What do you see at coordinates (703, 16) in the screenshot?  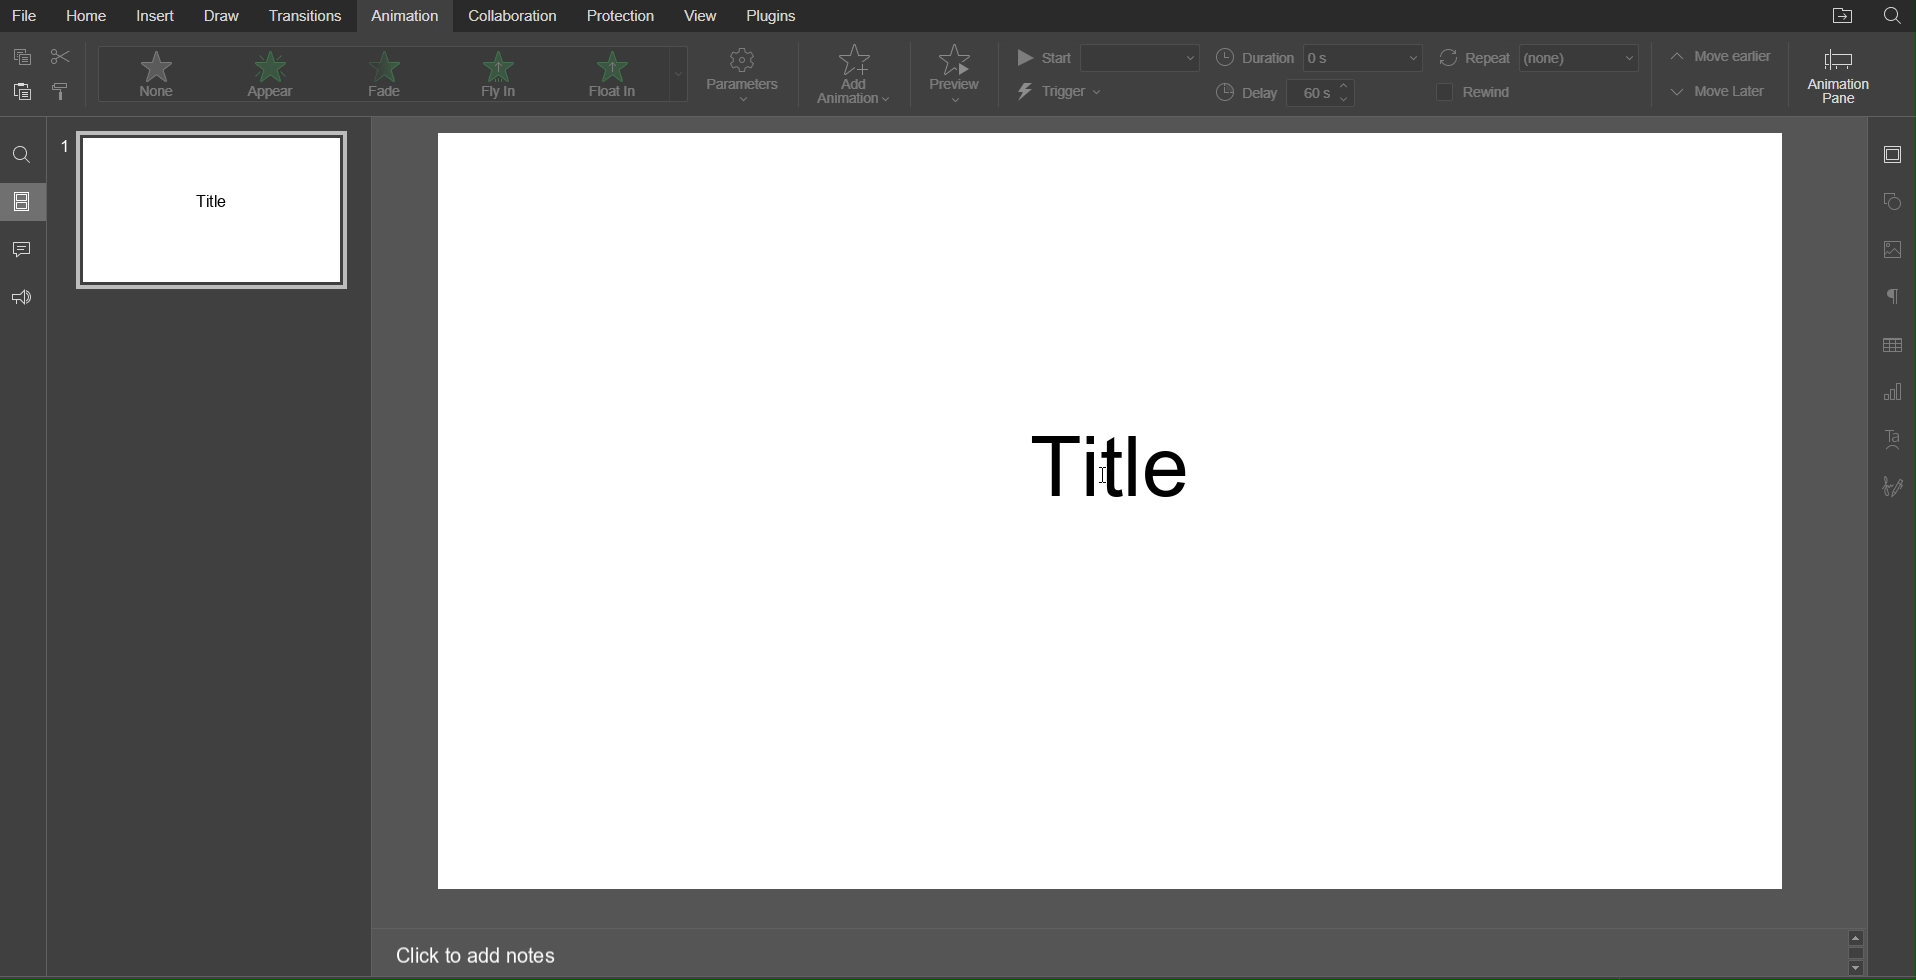 I see `View` at bounding box center [703, 16].